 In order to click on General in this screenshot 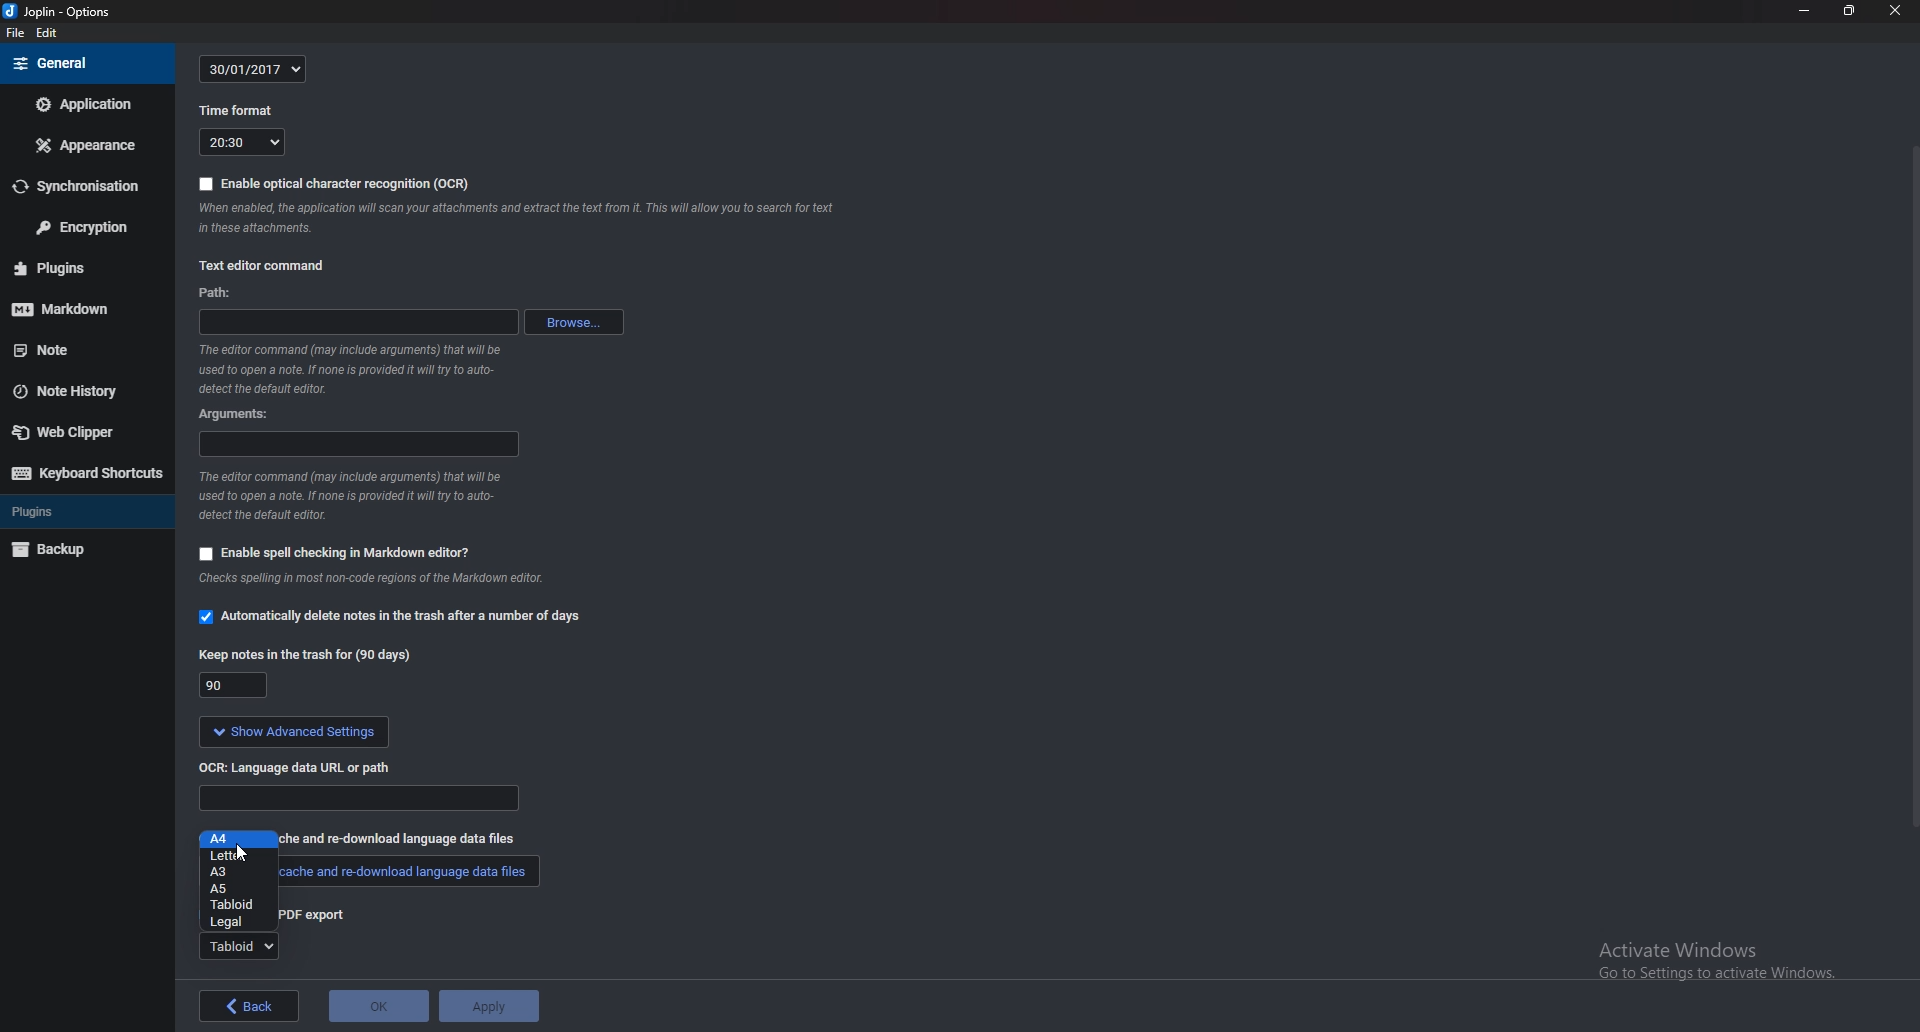, I will do `click(84, 65)`.